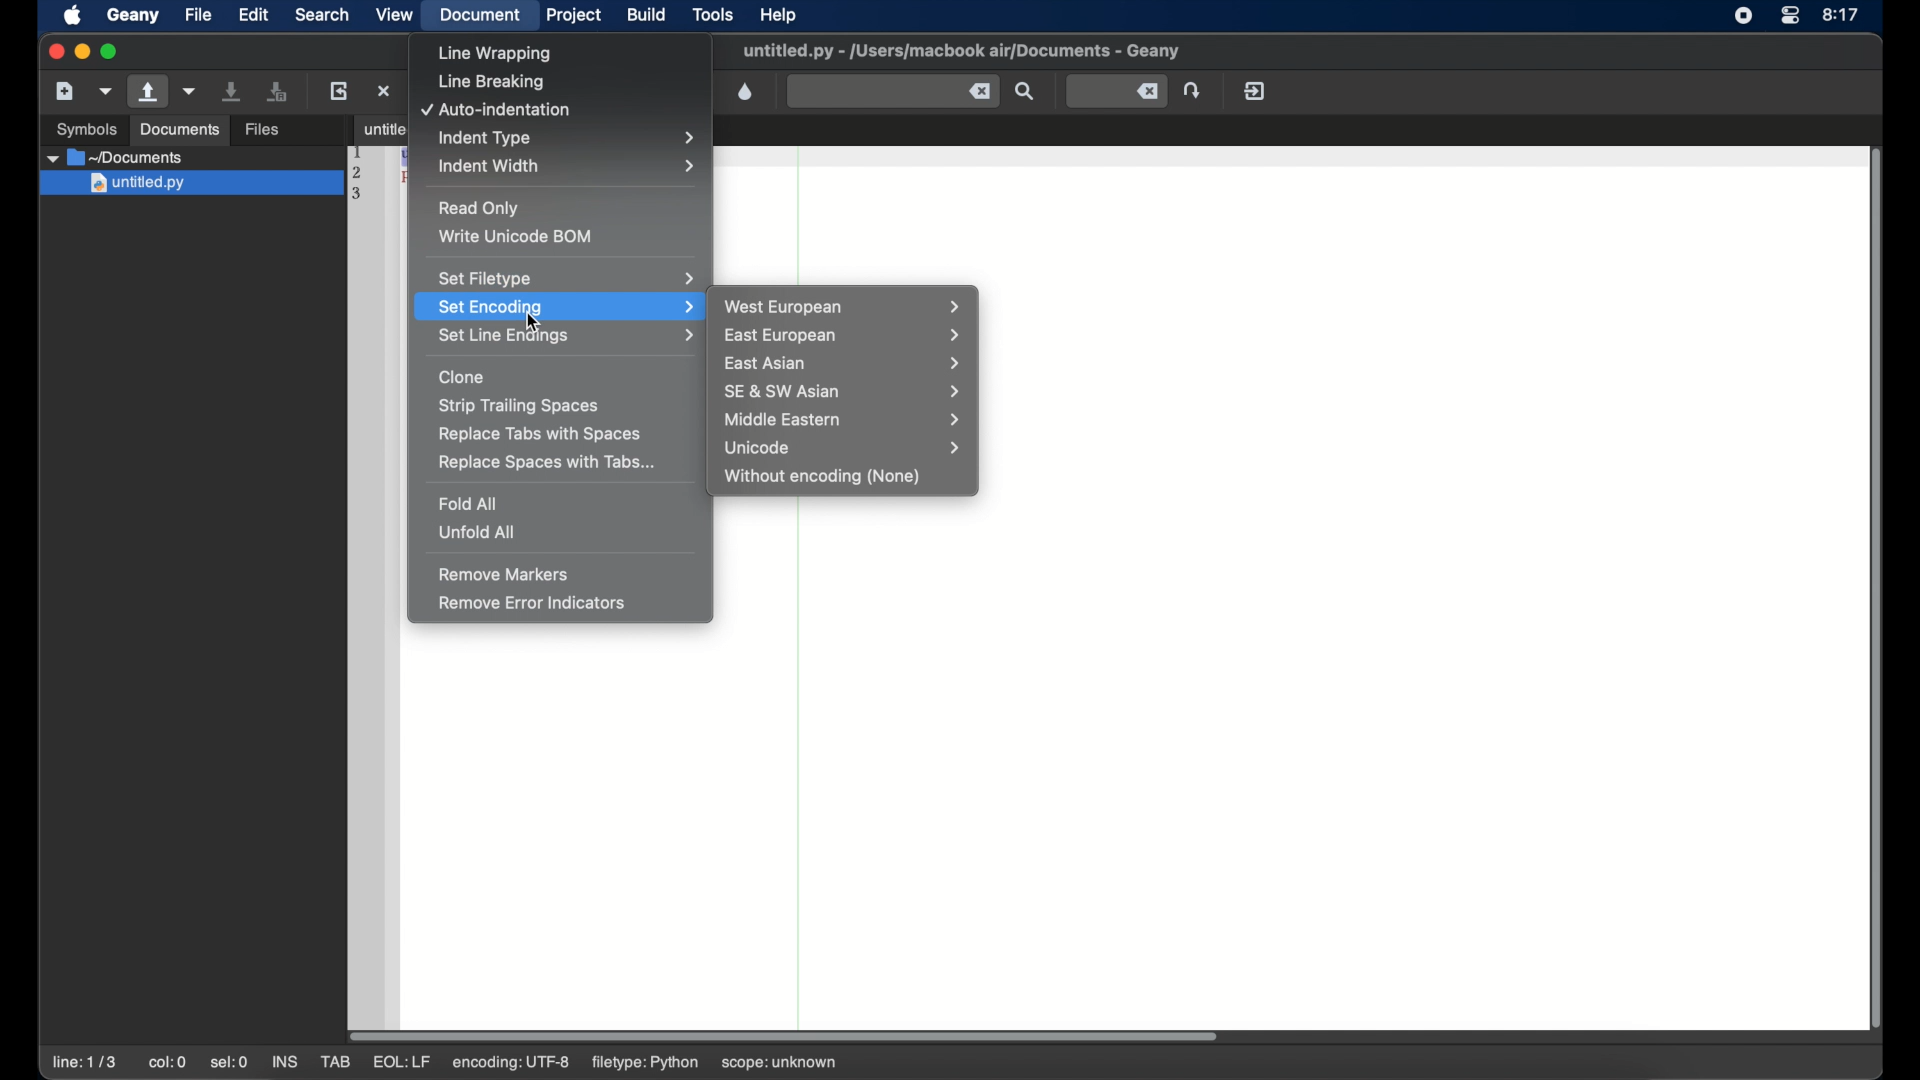  What do you see at coordinates (168, 1062) in the screenshot?
I see `col:0` at bounding box center [168, 1062].